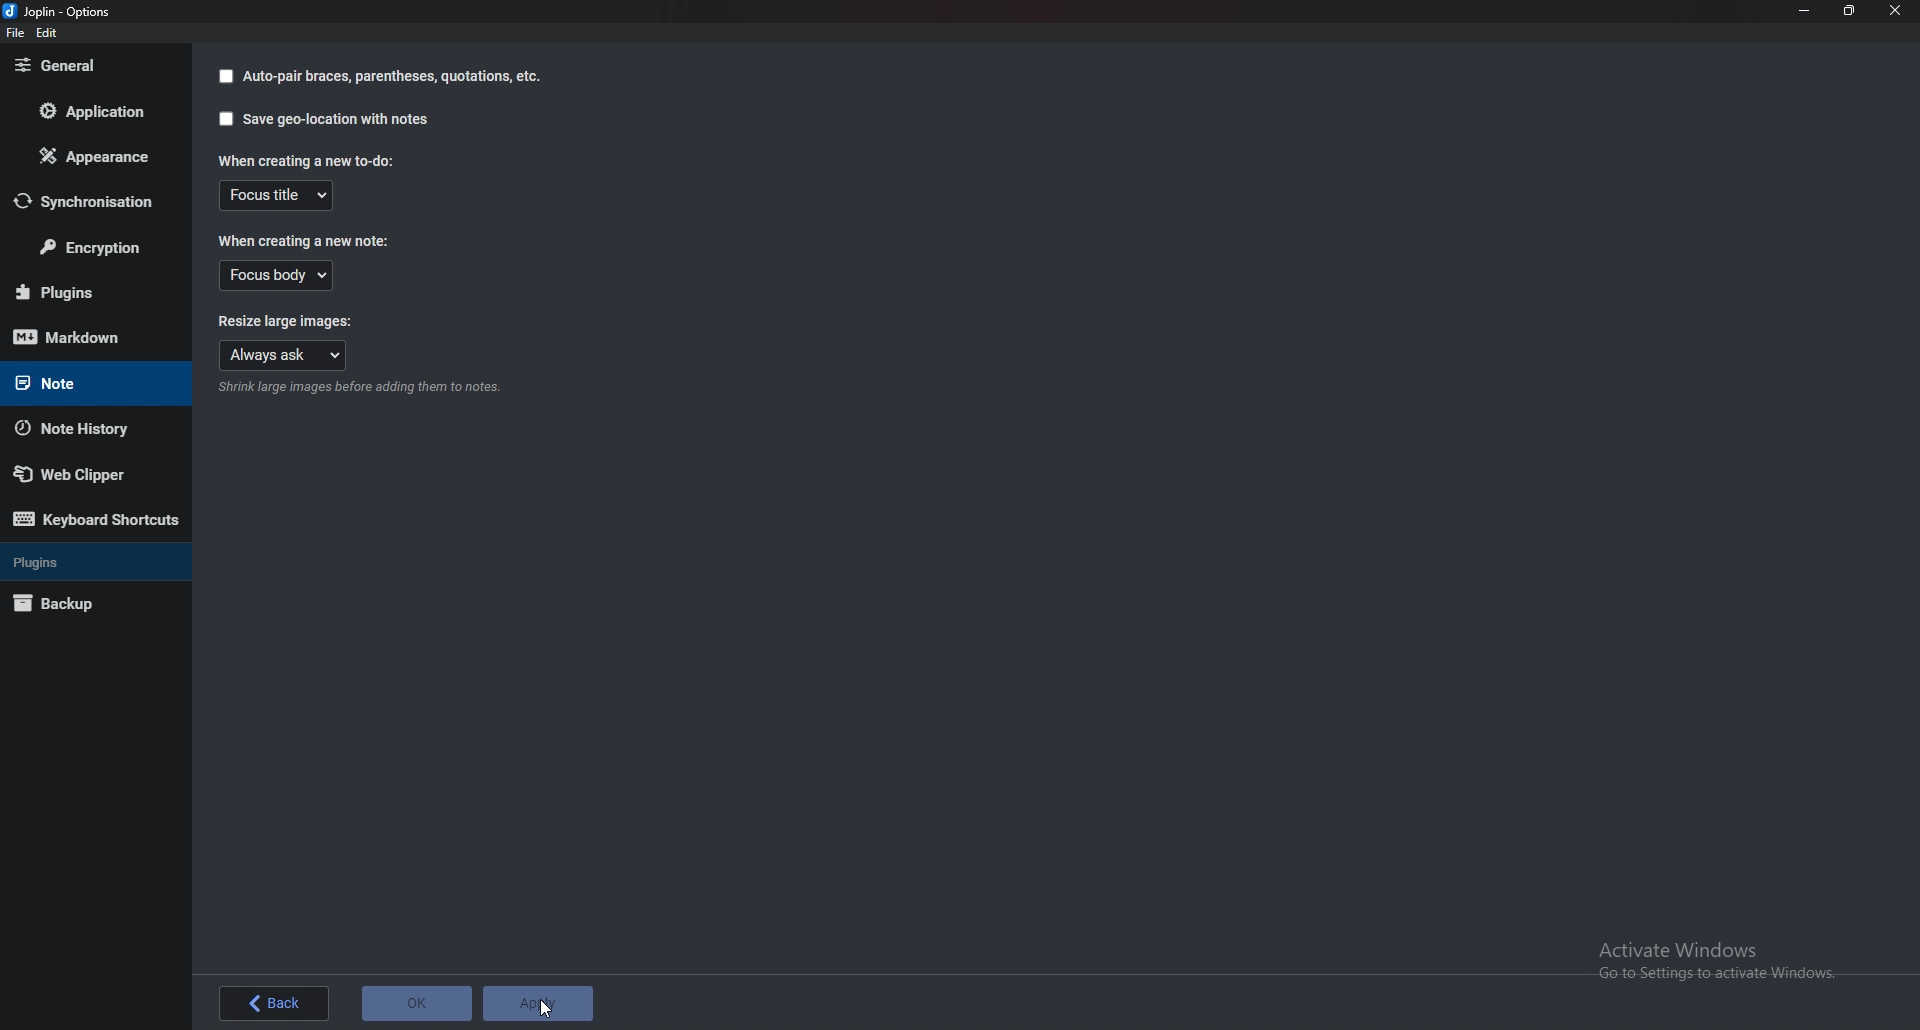 The width and height of the screenshot is (1920, 1030). What do you see at coordinates (338, 120) in the screenshot?
I see `Save geo locations with notes` at bounding box center [338, 120].